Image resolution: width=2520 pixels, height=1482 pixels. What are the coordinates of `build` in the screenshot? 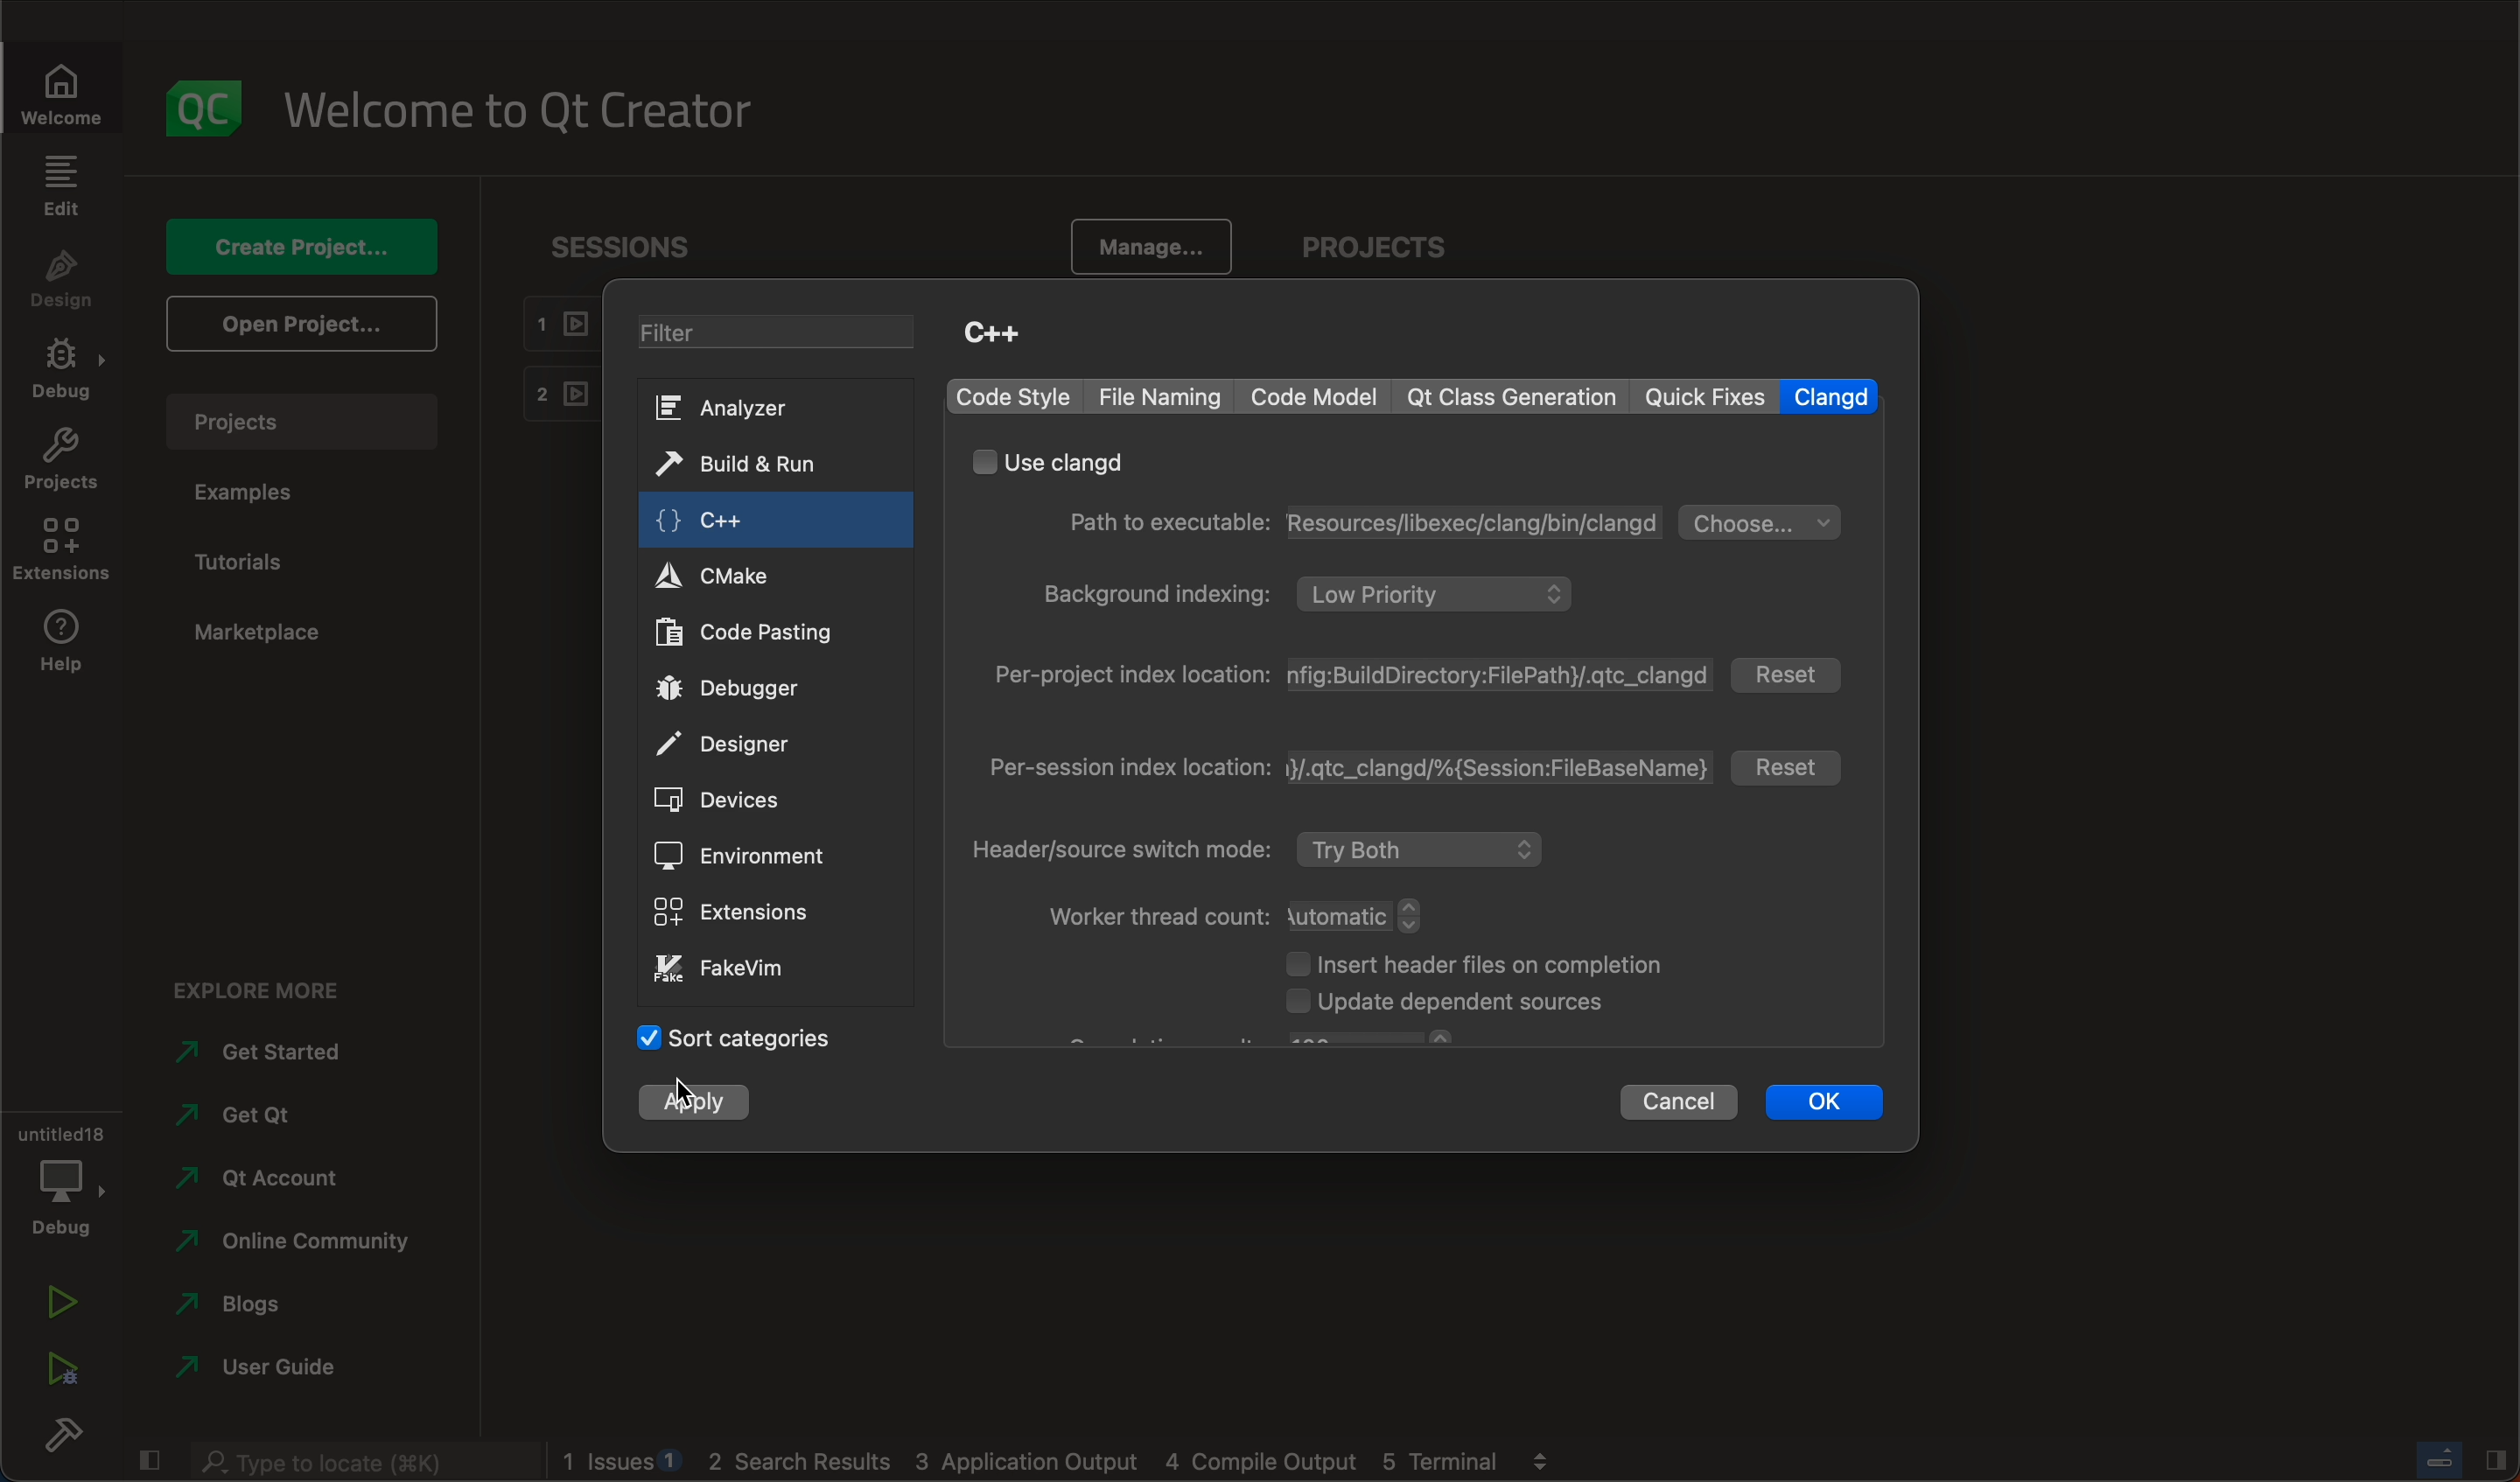 It's located at (60, 1433).